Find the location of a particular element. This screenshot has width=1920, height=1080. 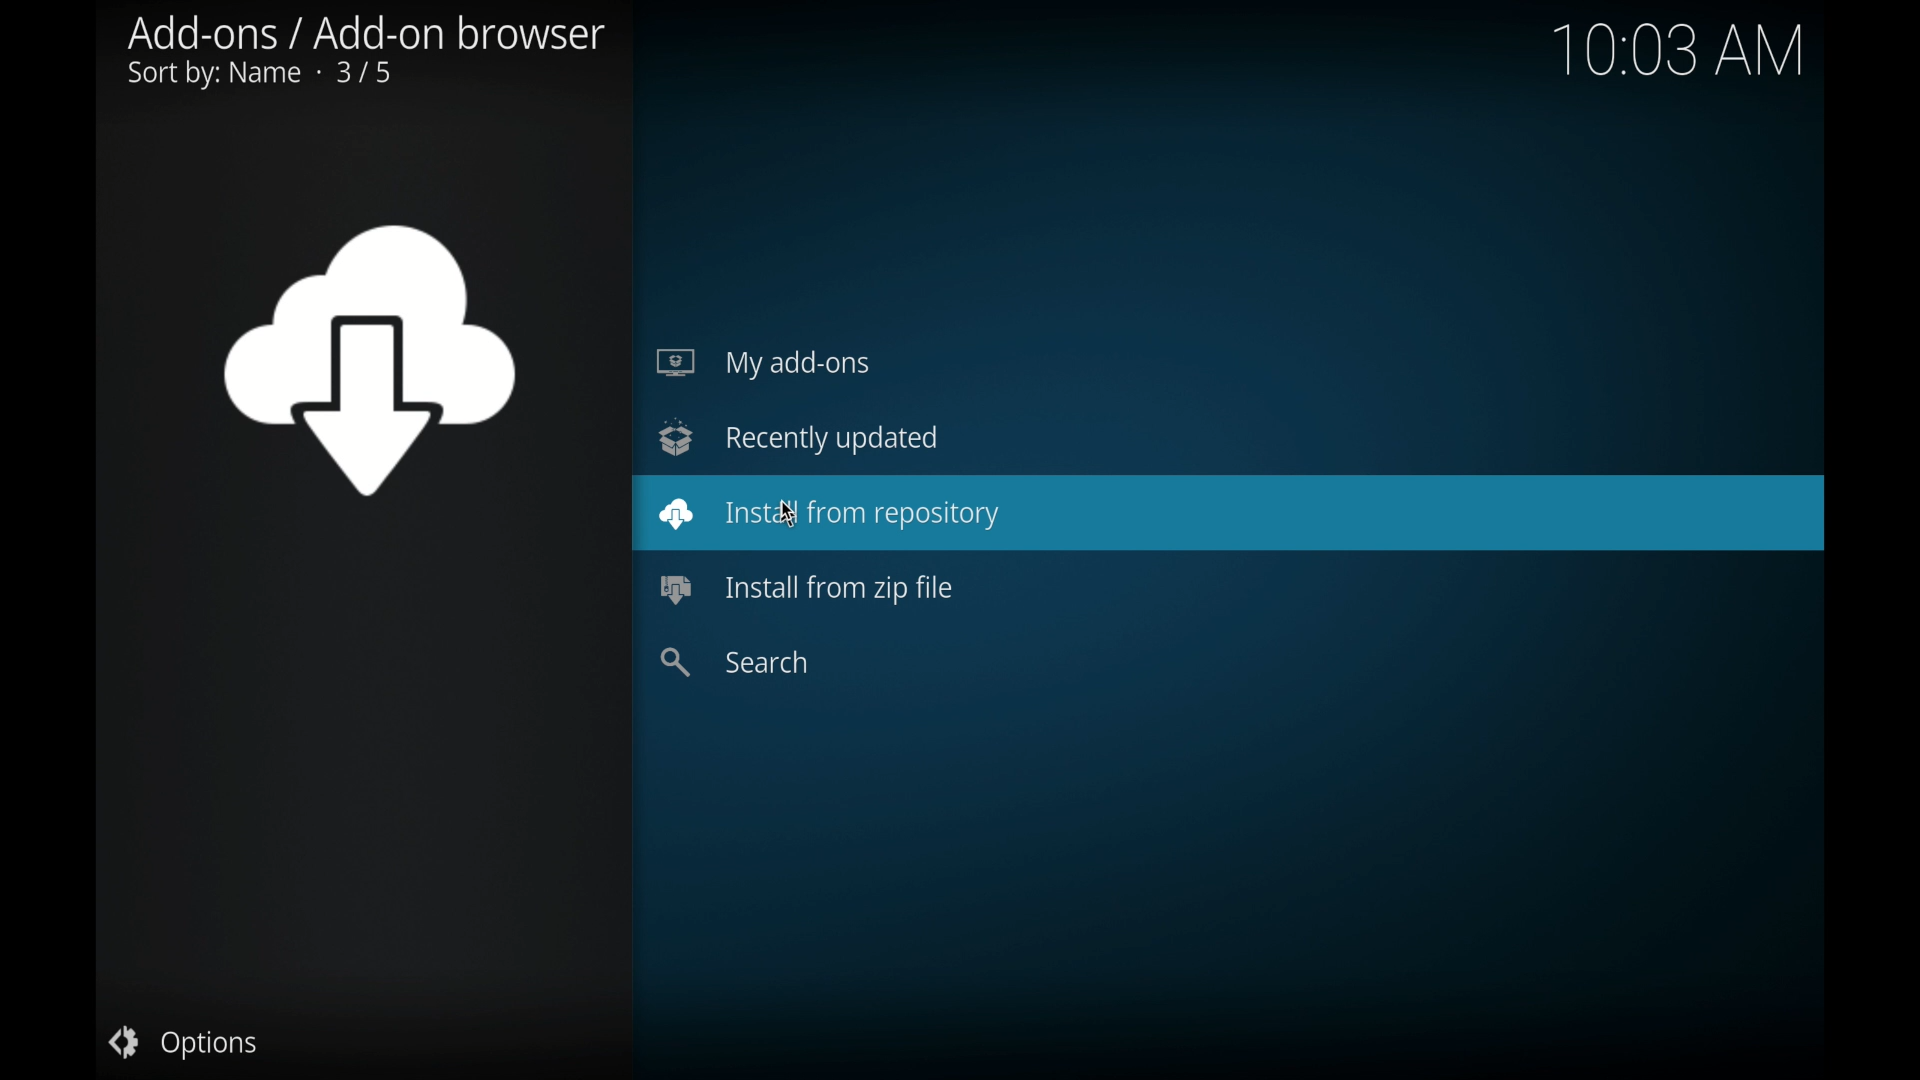

add-ons/ add-on browser is located at coordinates (366, 53).